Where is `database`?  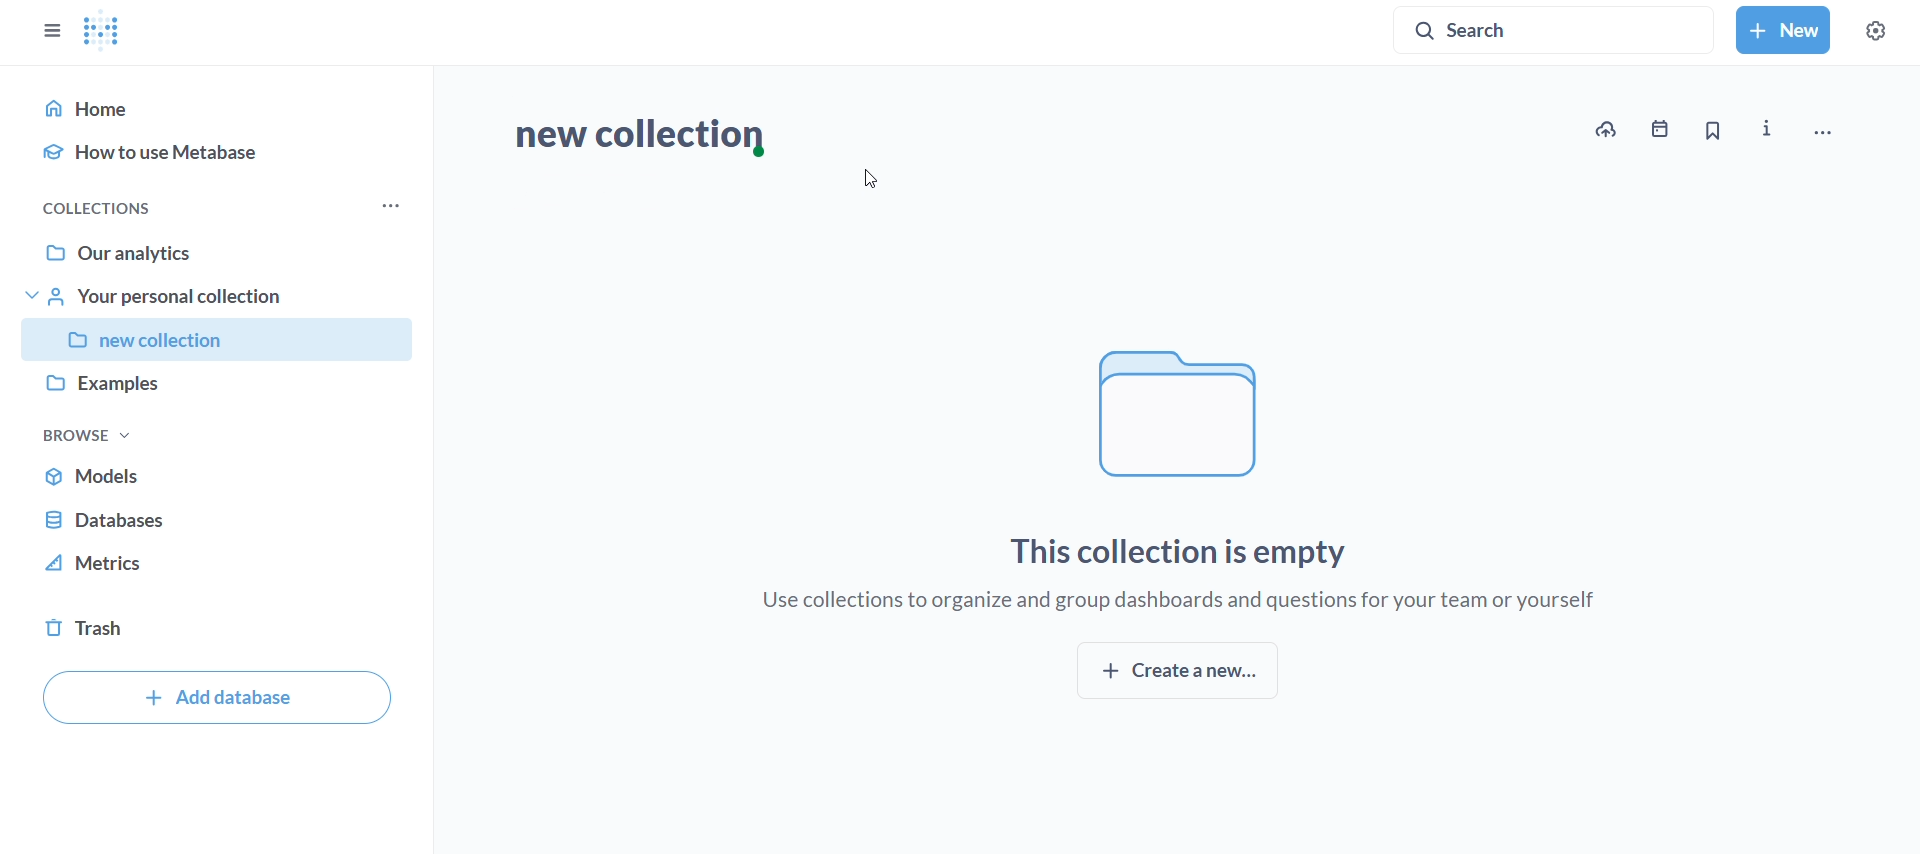
database is located at coordinates (218, 514).